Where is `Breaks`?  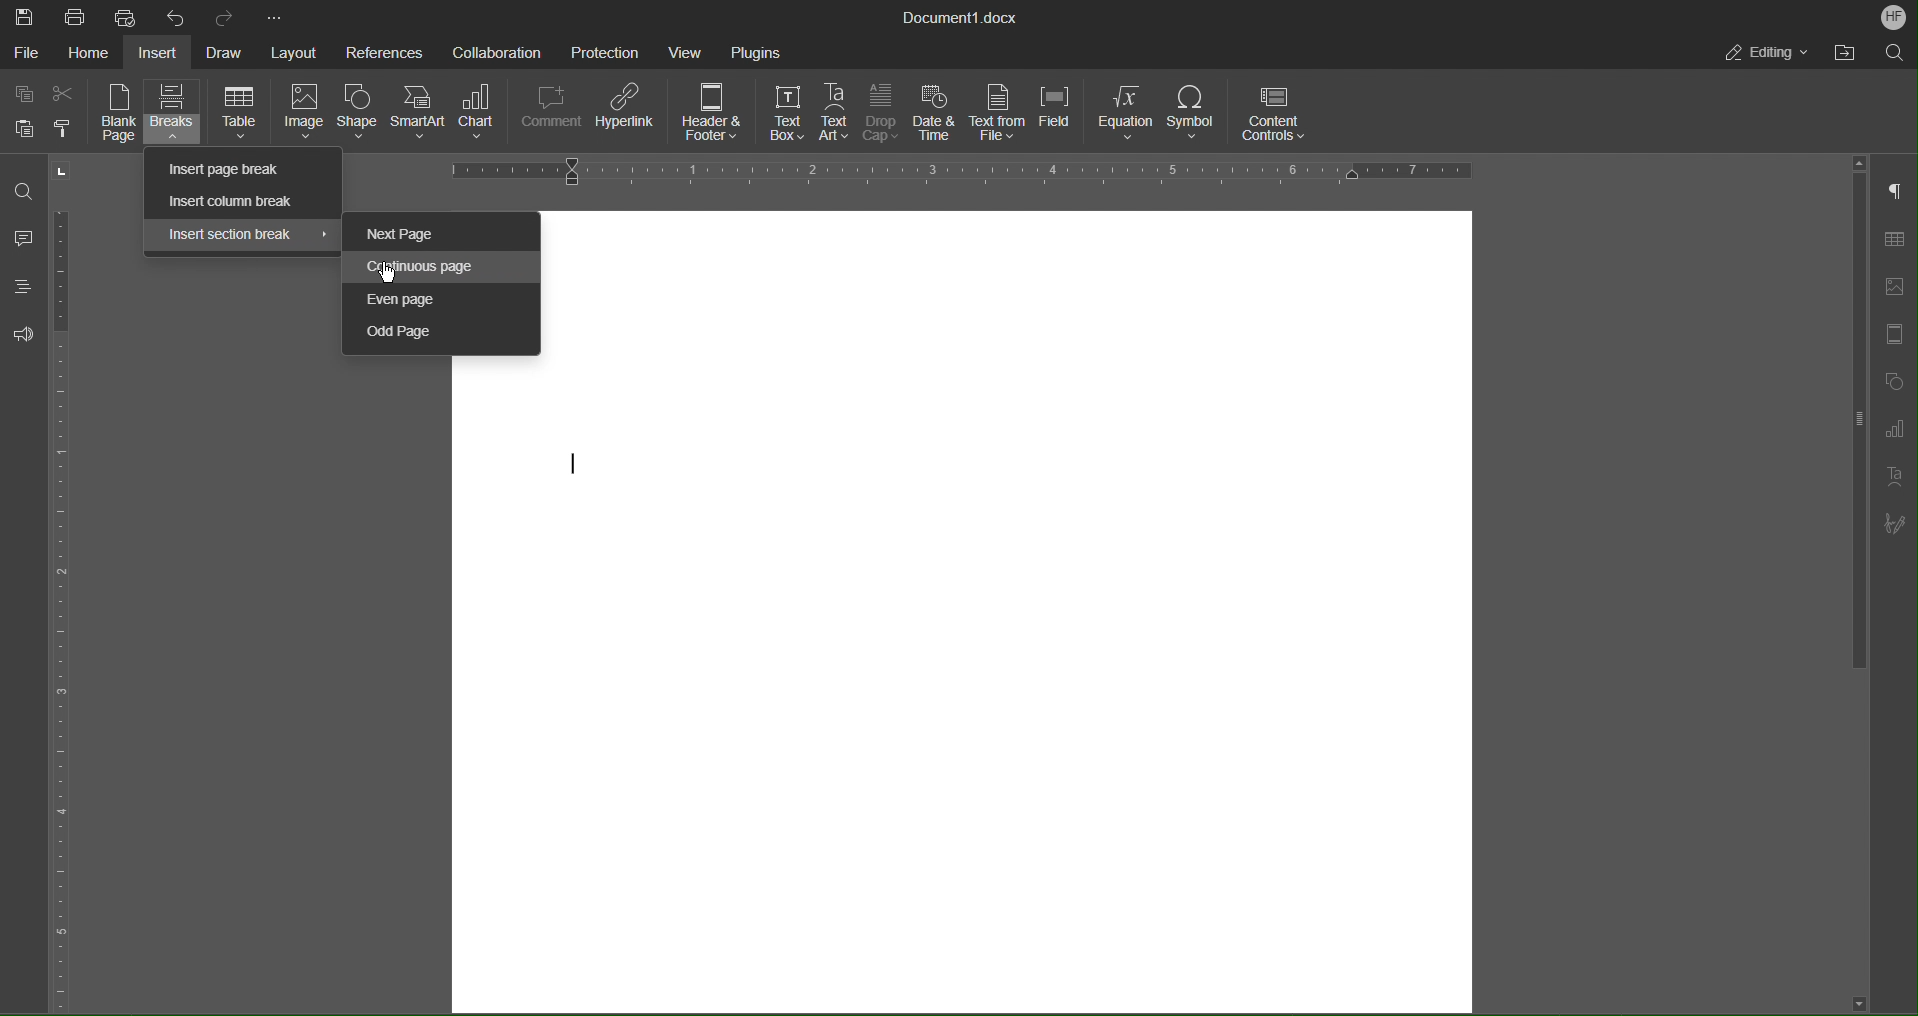
Breaks is located at coordinates (173, 113).